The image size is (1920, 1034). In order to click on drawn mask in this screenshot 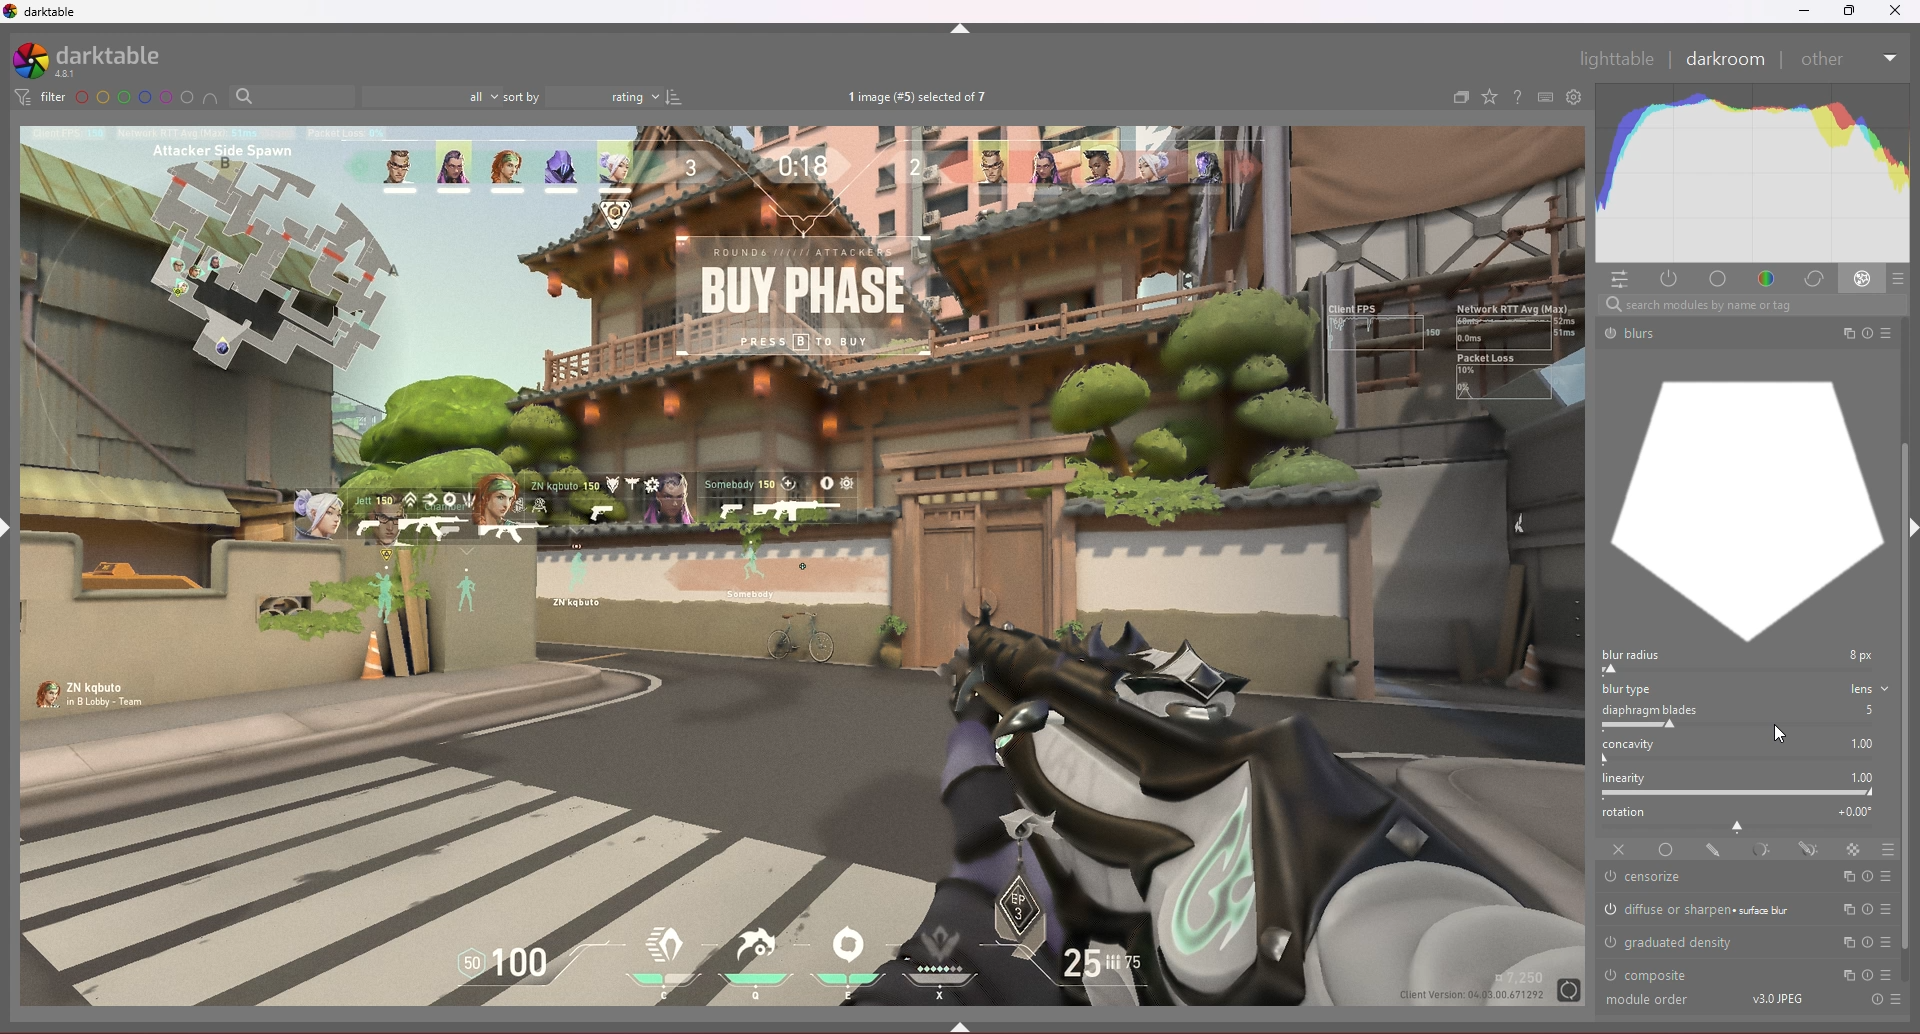, I will do `click(1715, 850)`.